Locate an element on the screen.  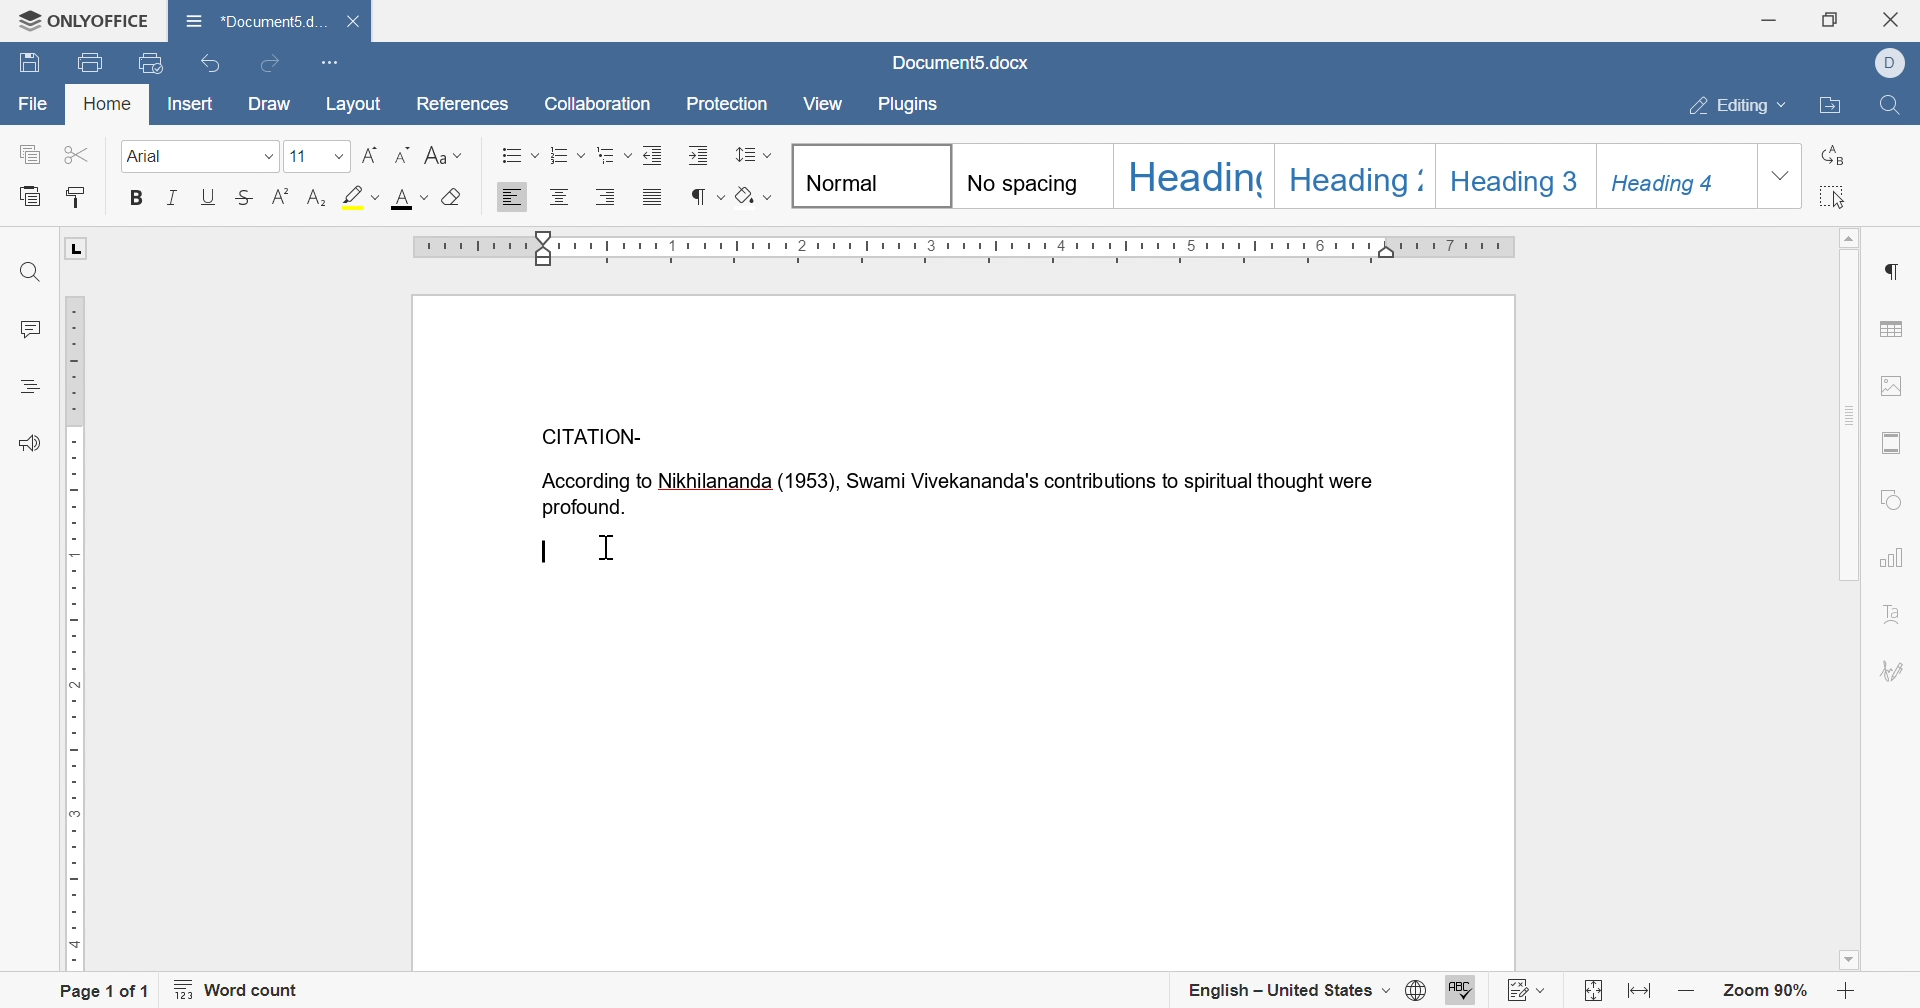
protection is located at coordinates (731, 104).